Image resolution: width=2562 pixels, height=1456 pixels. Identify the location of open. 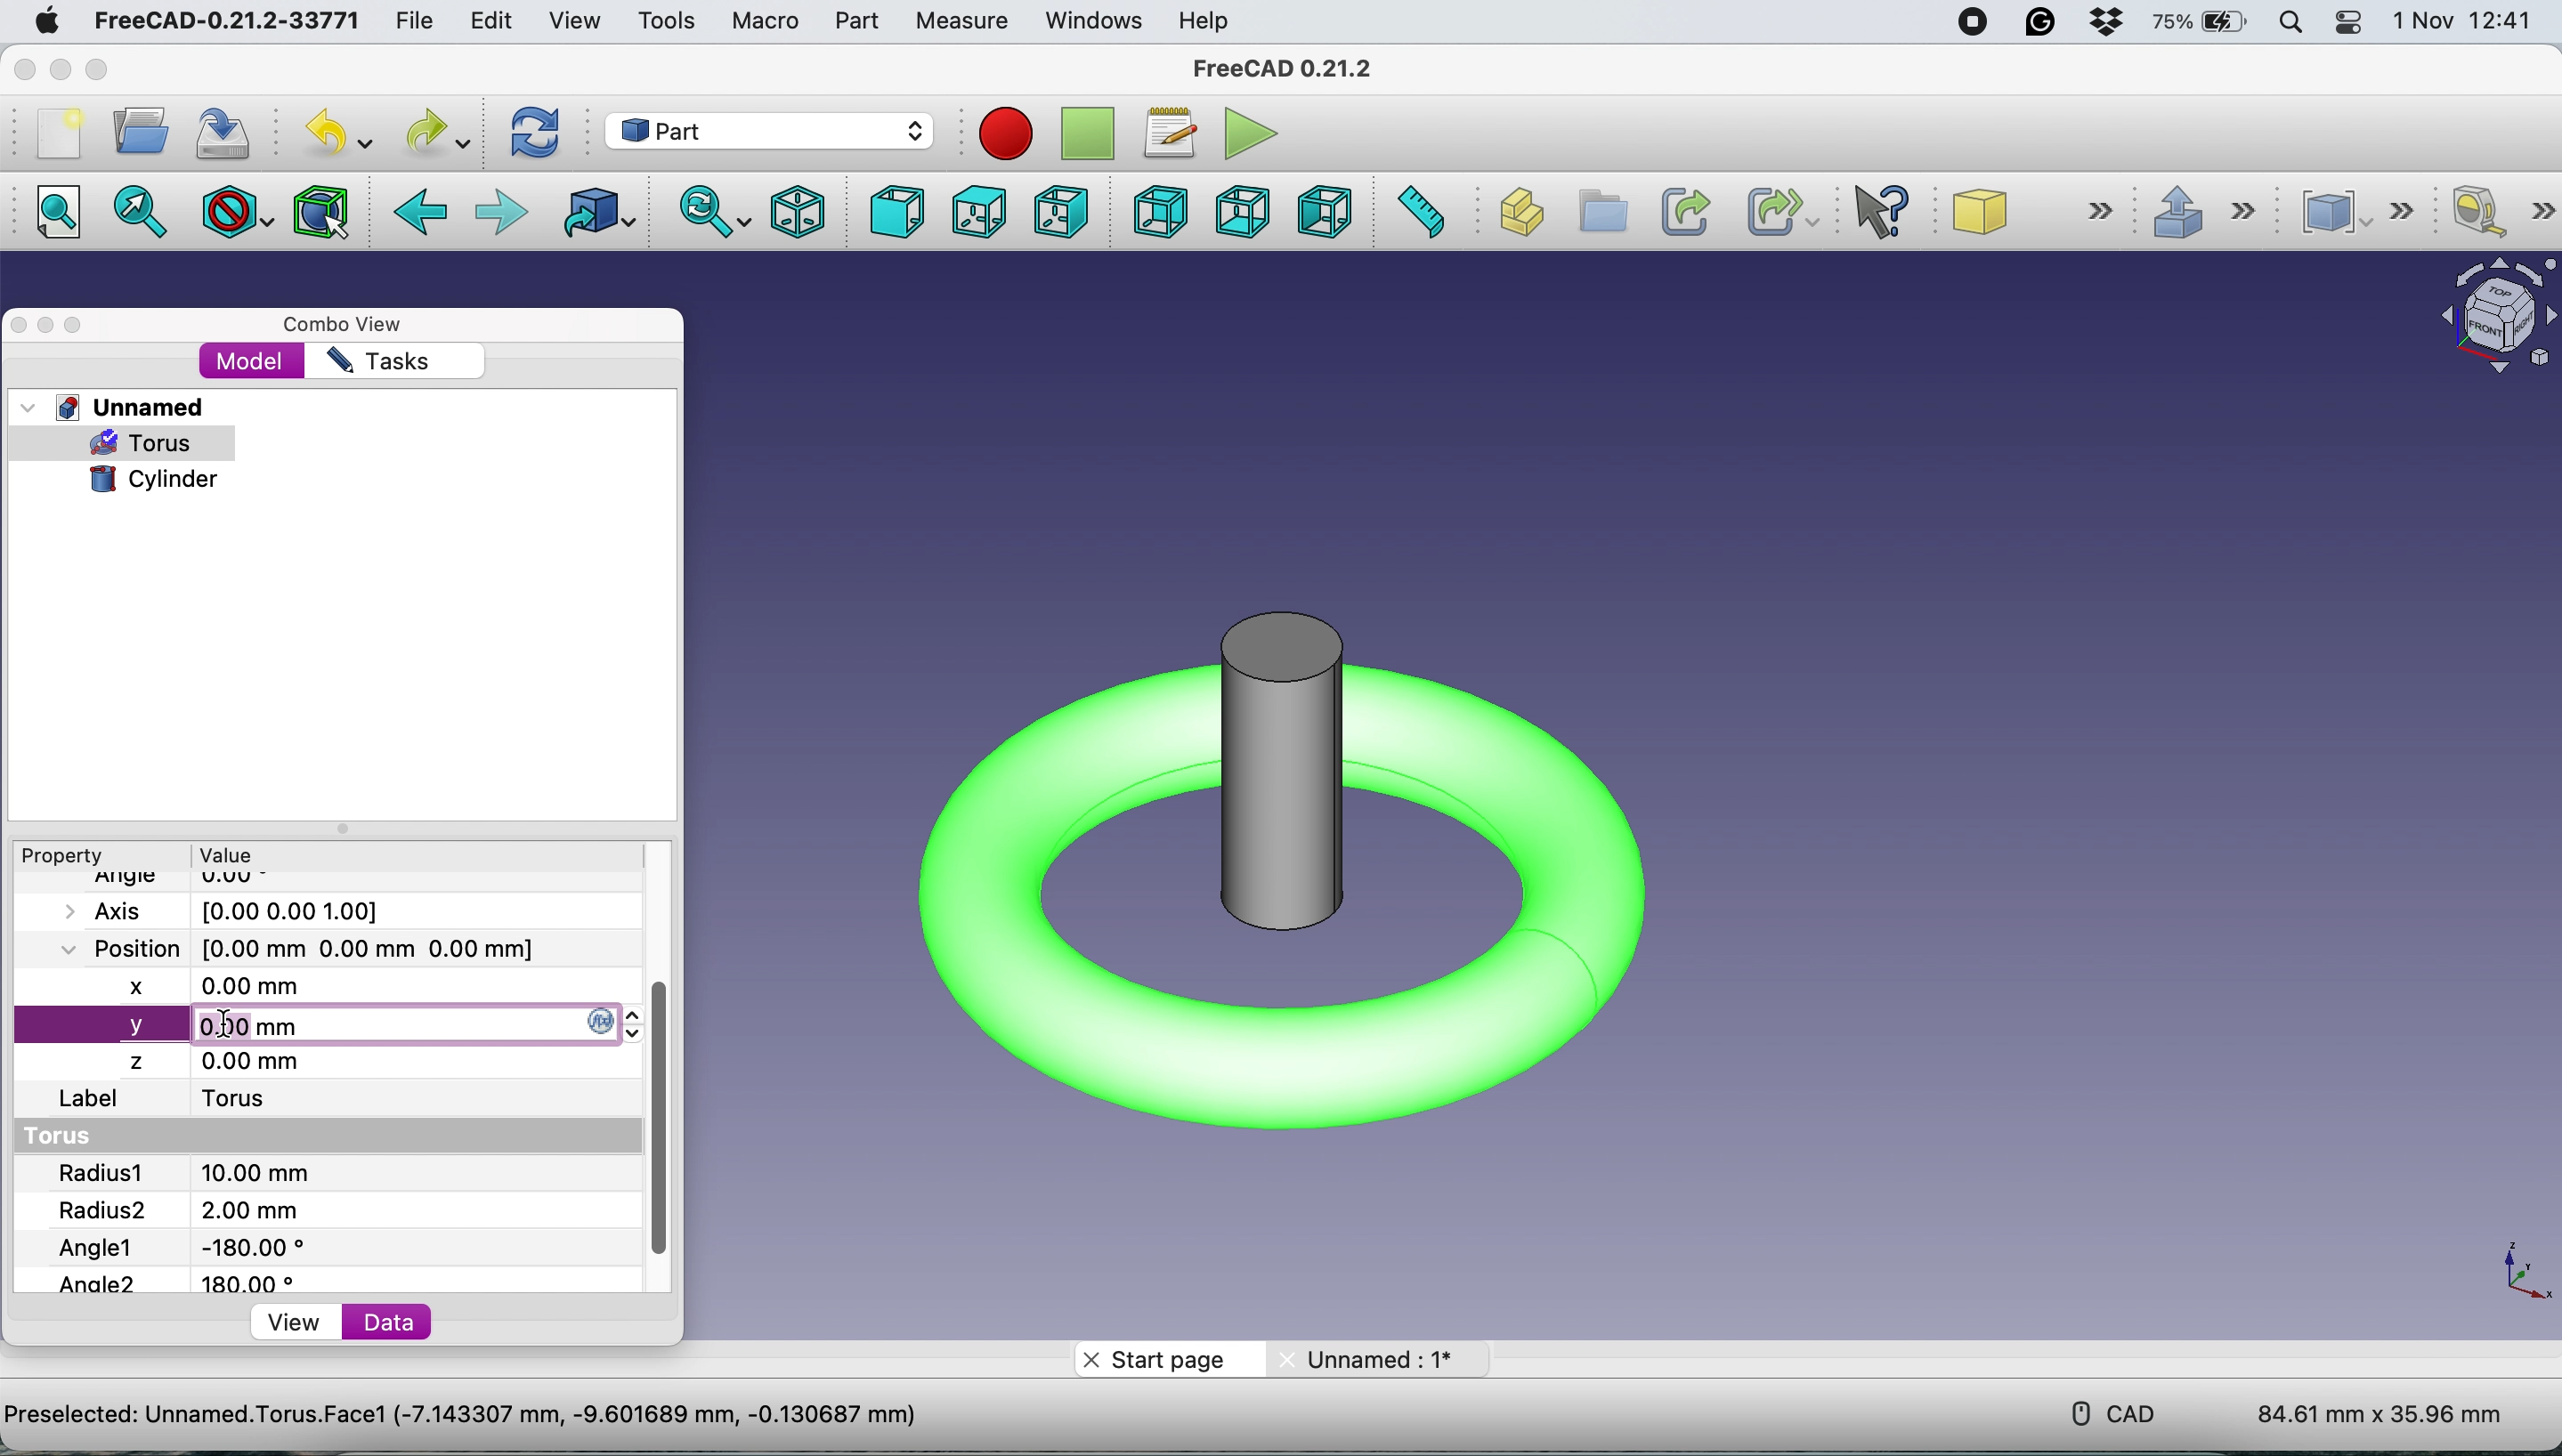
(135, 132).